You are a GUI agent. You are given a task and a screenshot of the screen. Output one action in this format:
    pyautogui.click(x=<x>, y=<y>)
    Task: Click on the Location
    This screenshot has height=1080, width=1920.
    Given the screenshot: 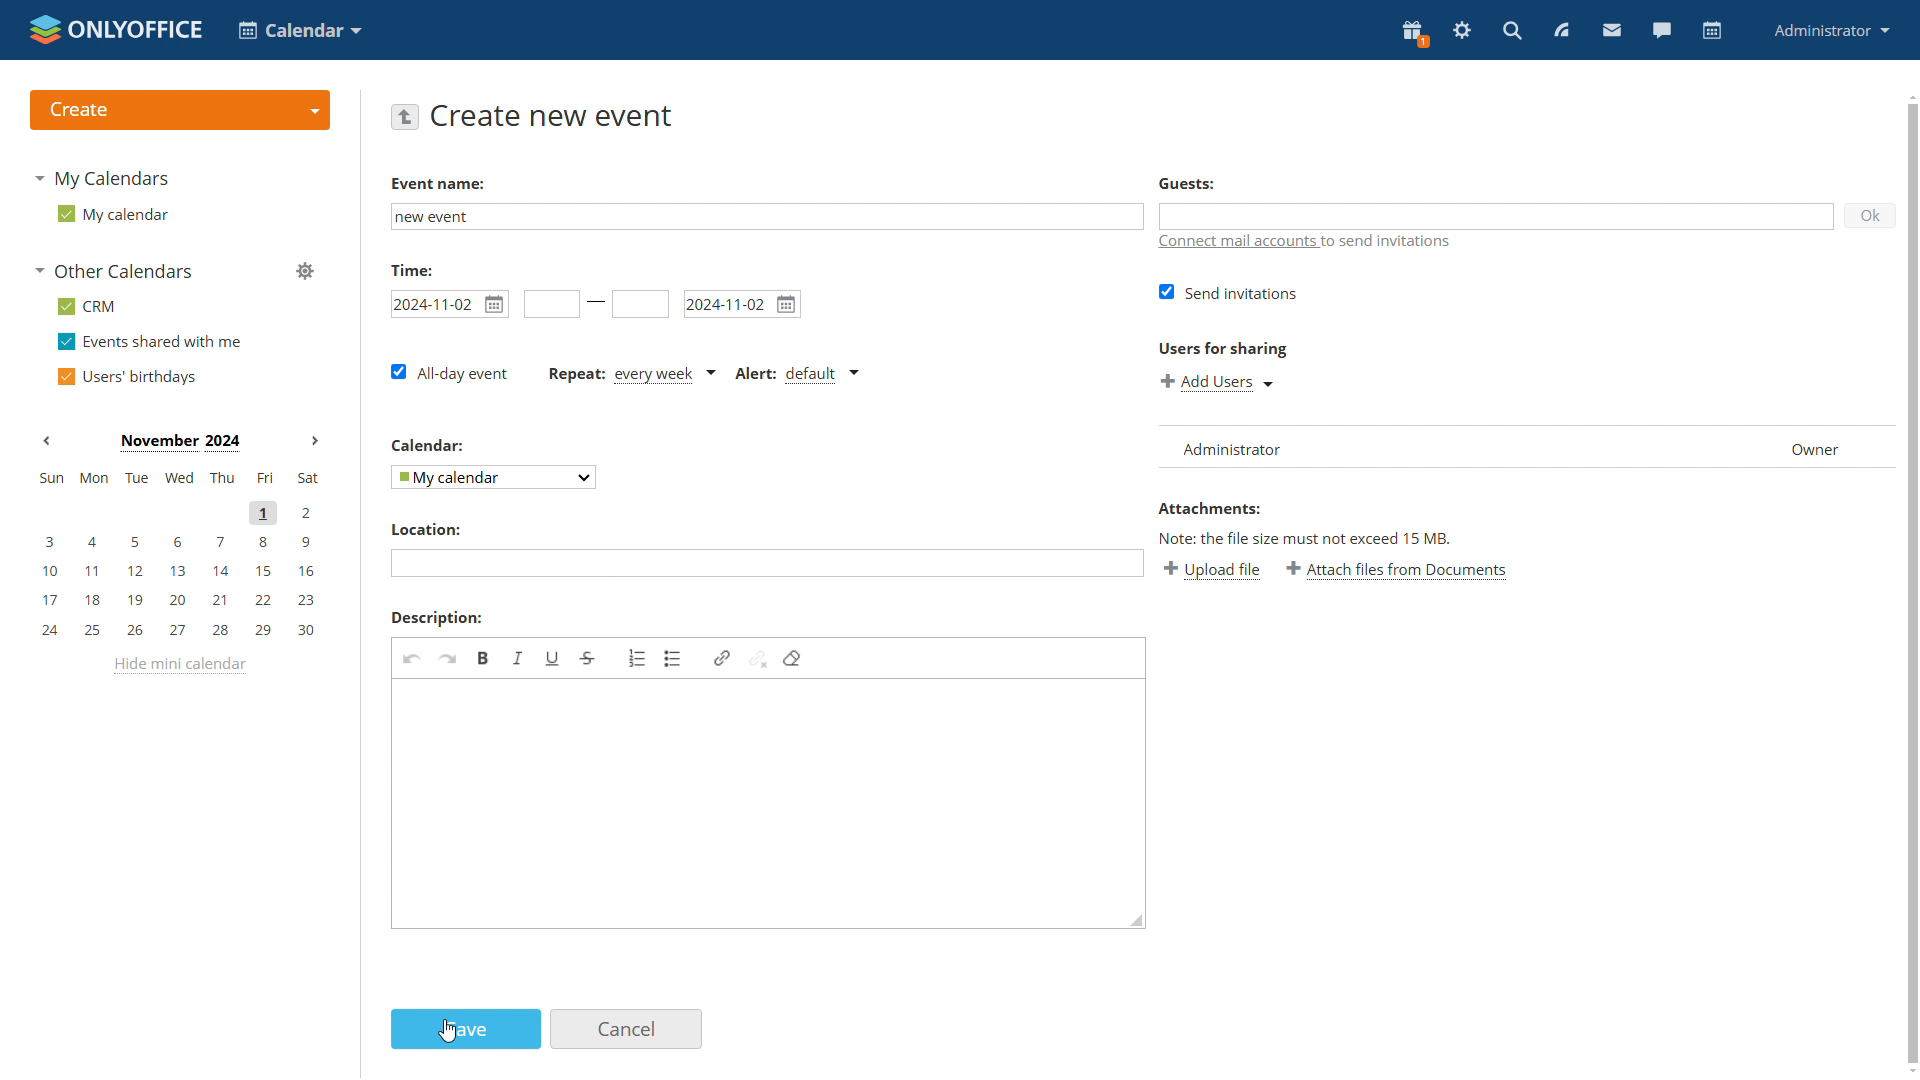 What is the action you would take?
    pyautogui.click(x=425, y=530)
    